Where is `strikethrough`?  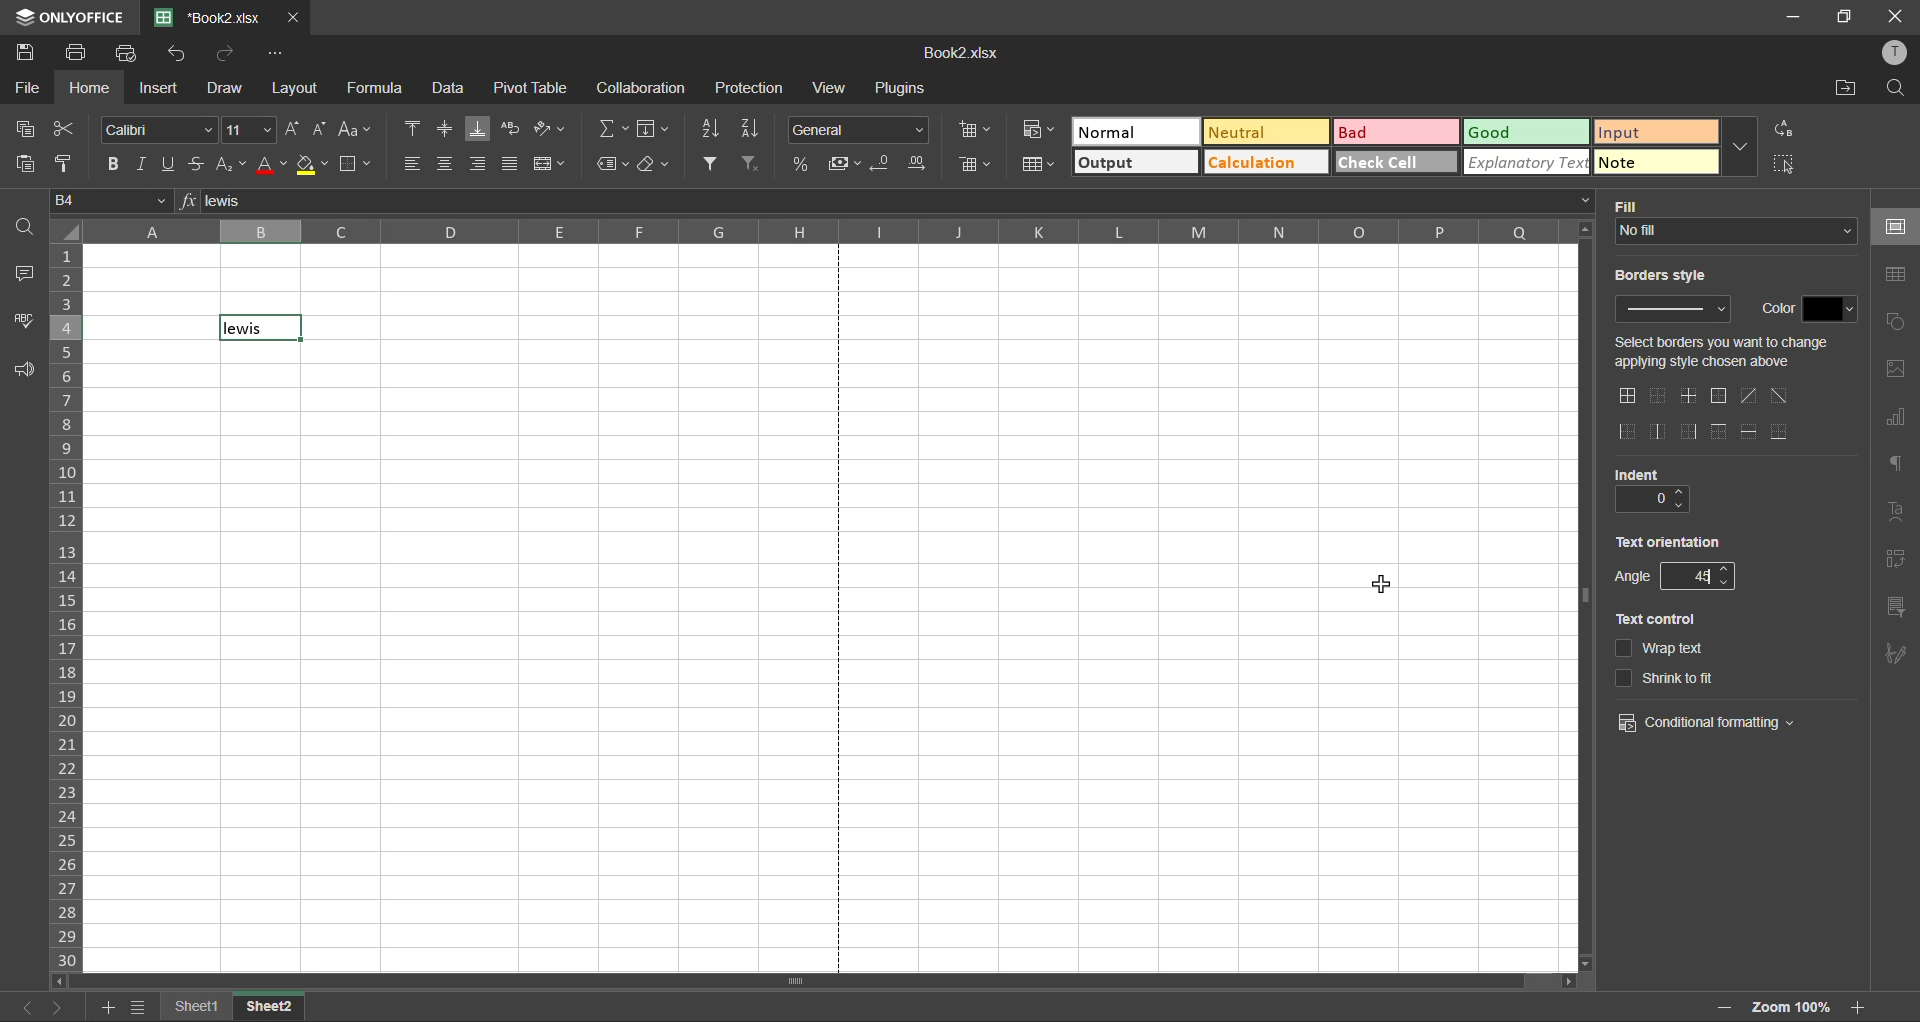 strikethrough is located at coordinates (196, 166).